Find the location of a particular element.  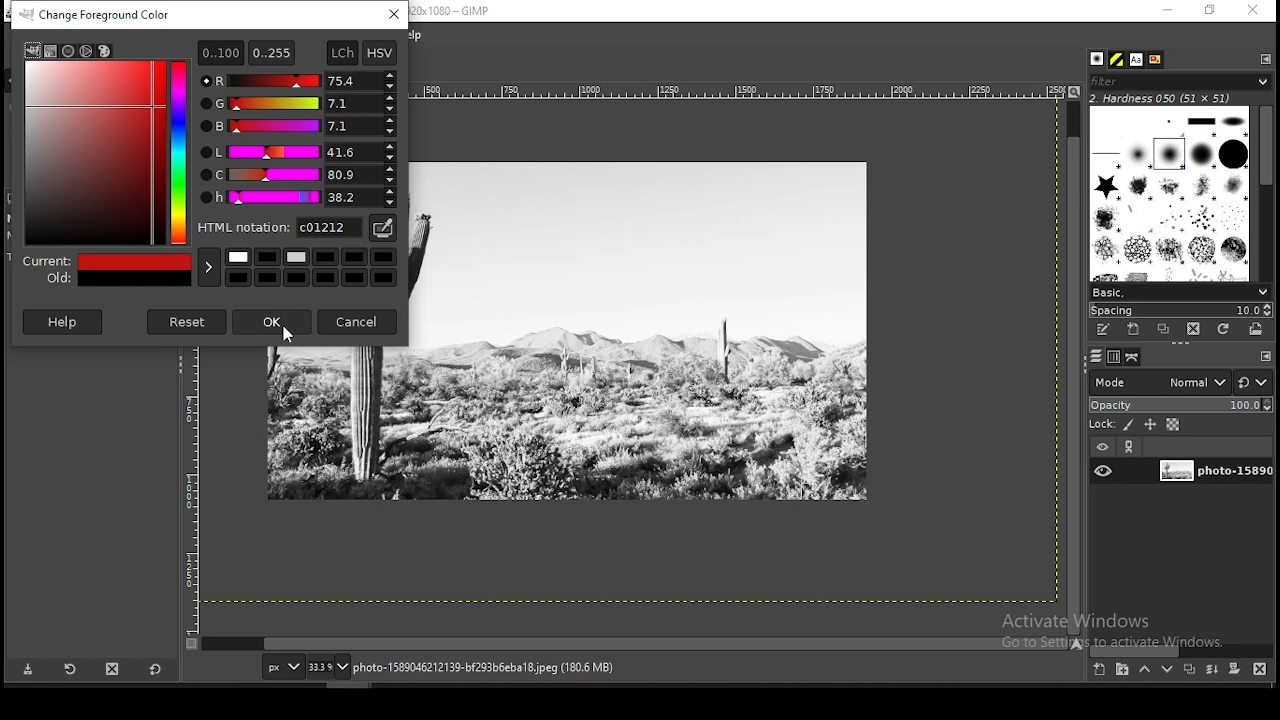

duplicate this layer is located at coordinates (1188, 669).